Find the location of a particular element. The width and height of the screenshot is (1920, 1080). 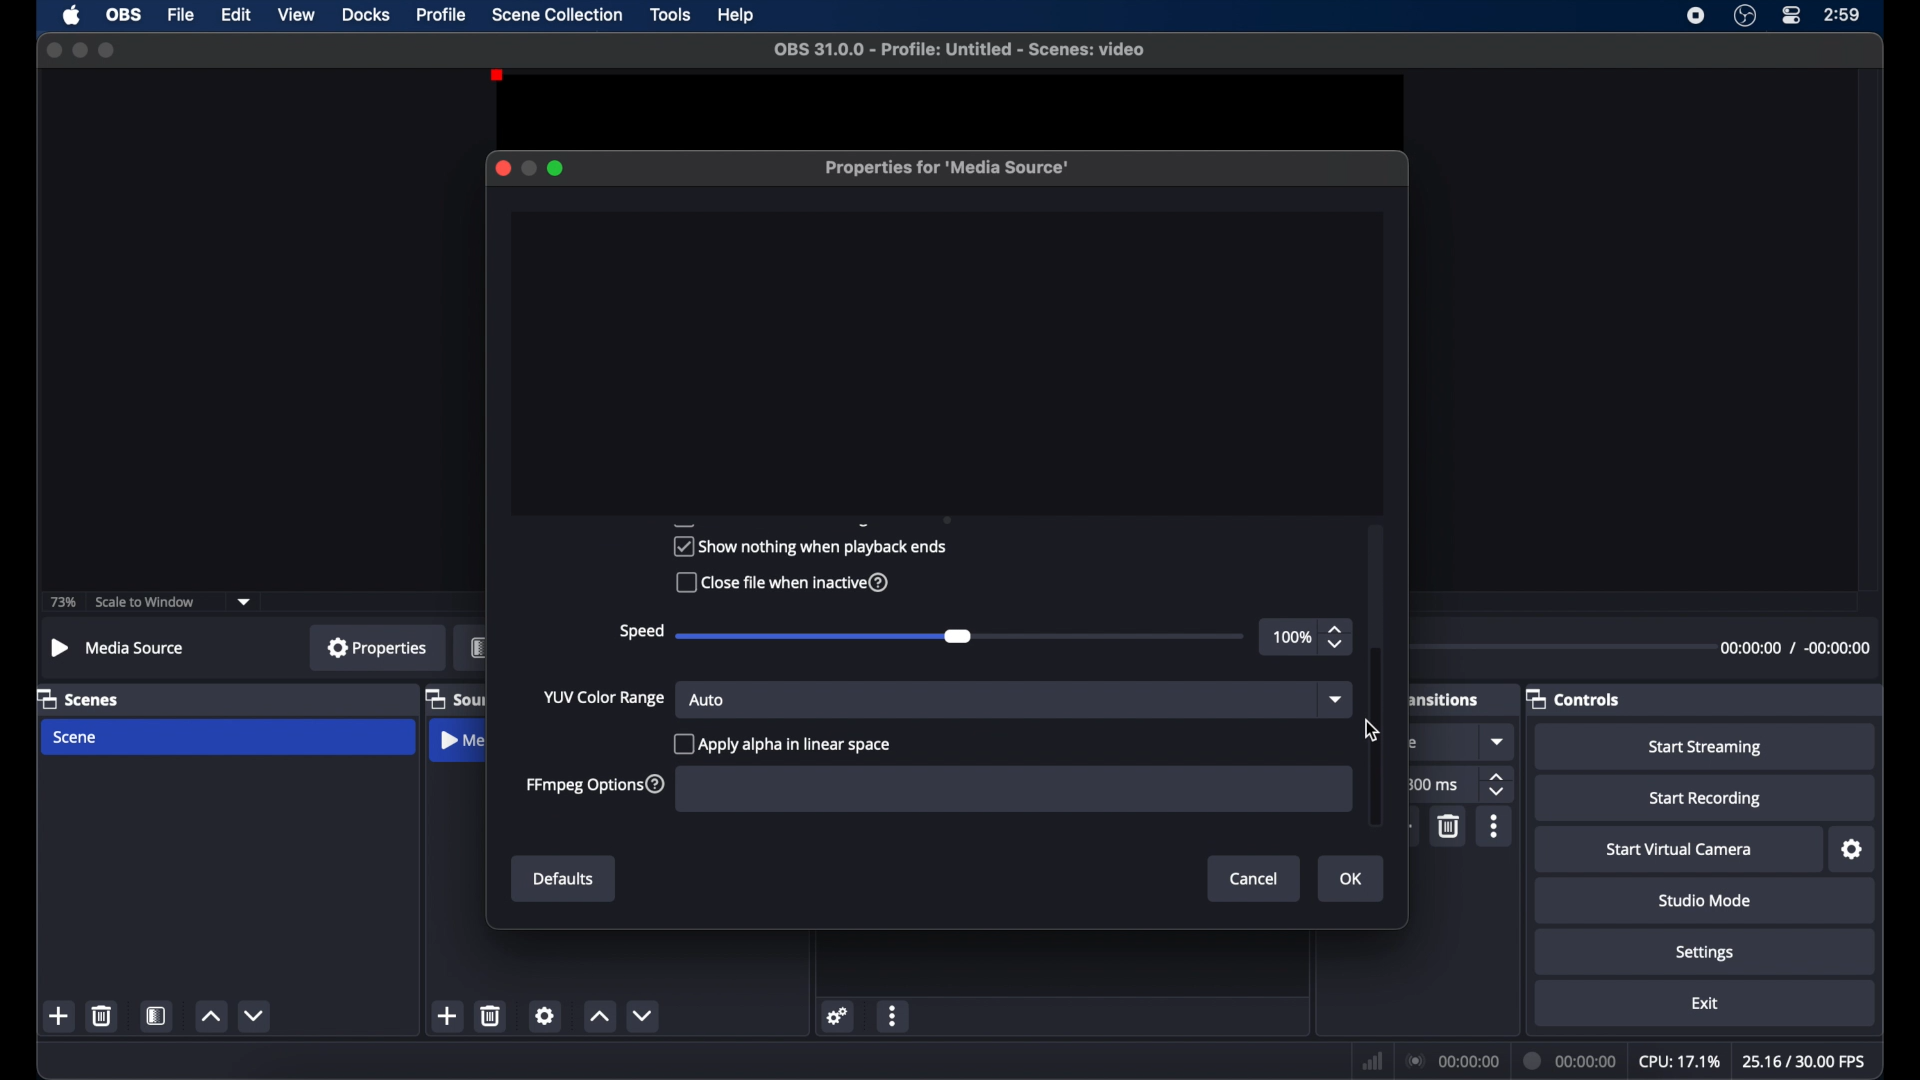

scale to window is located at coordinates (148, 601).